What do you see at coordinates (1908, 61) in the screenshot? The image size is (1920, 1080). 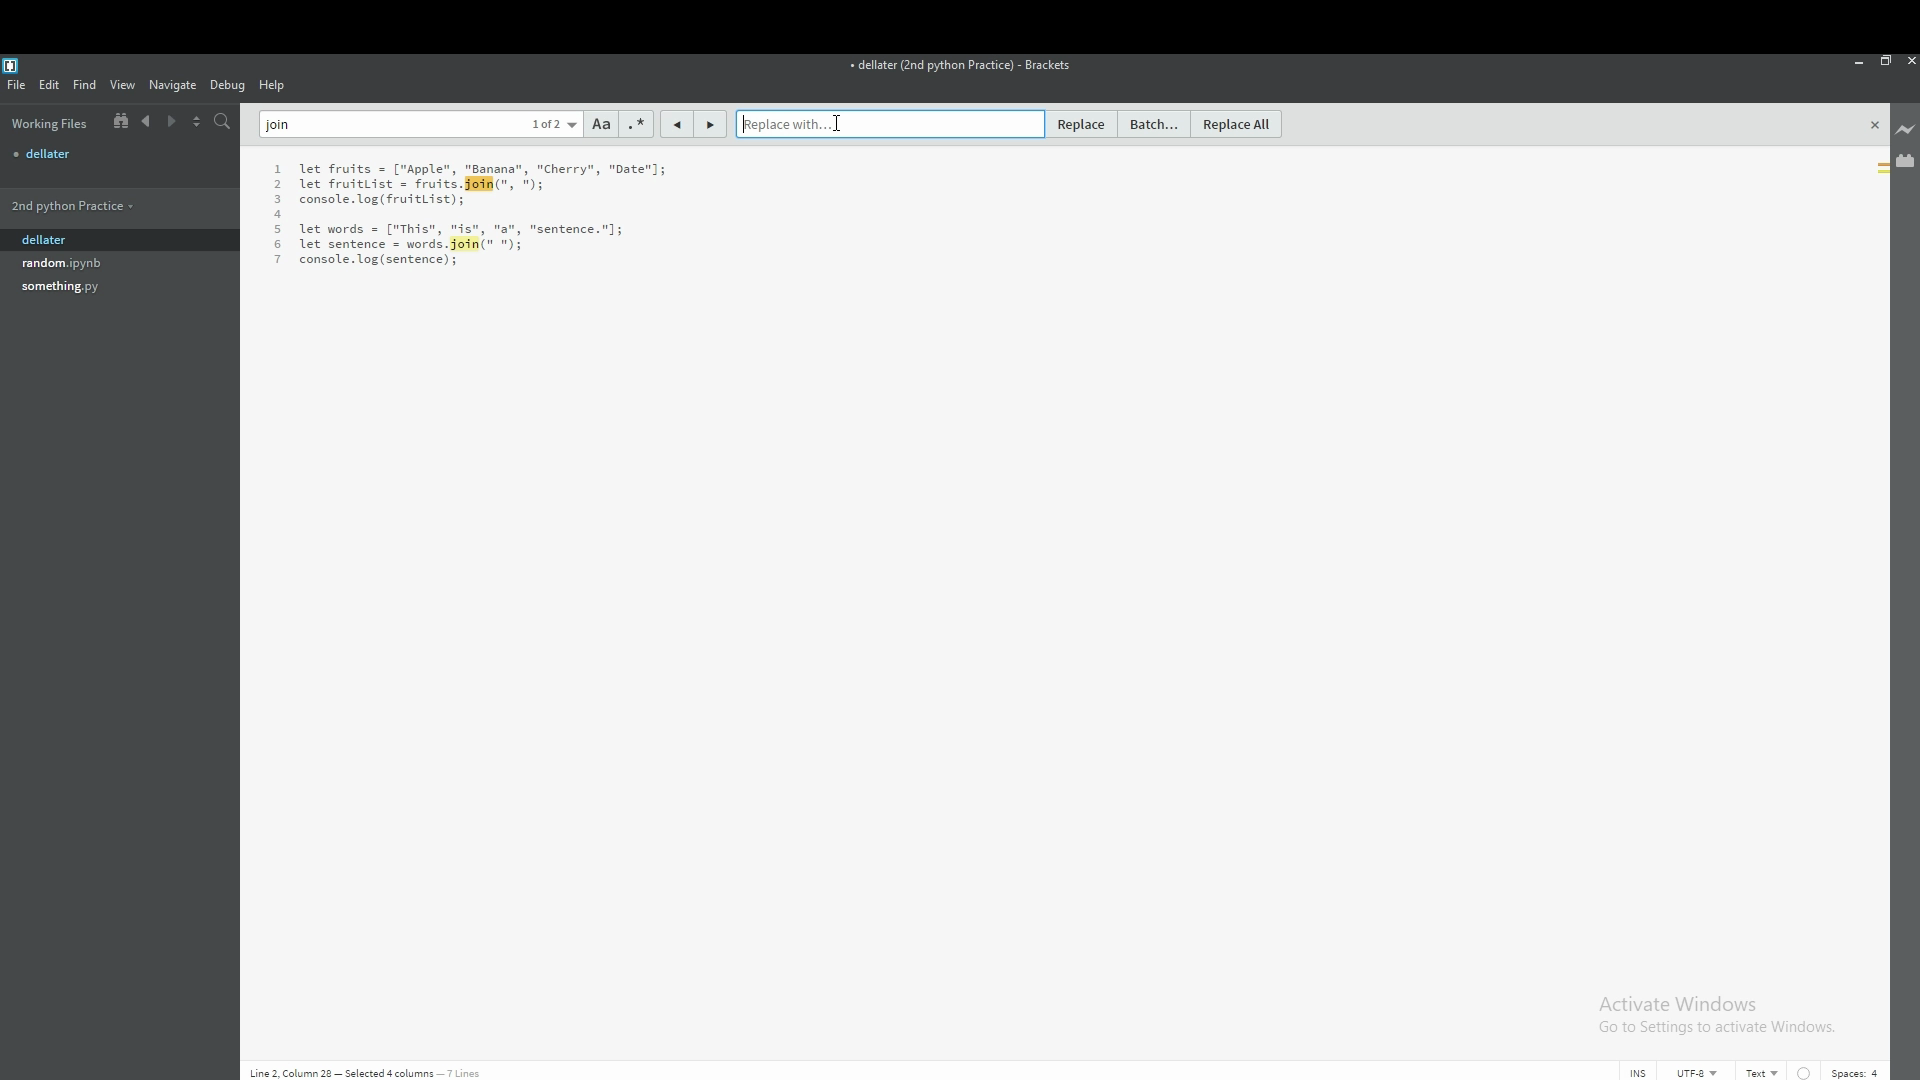 I see `close` at bounding box center [1908, 61].